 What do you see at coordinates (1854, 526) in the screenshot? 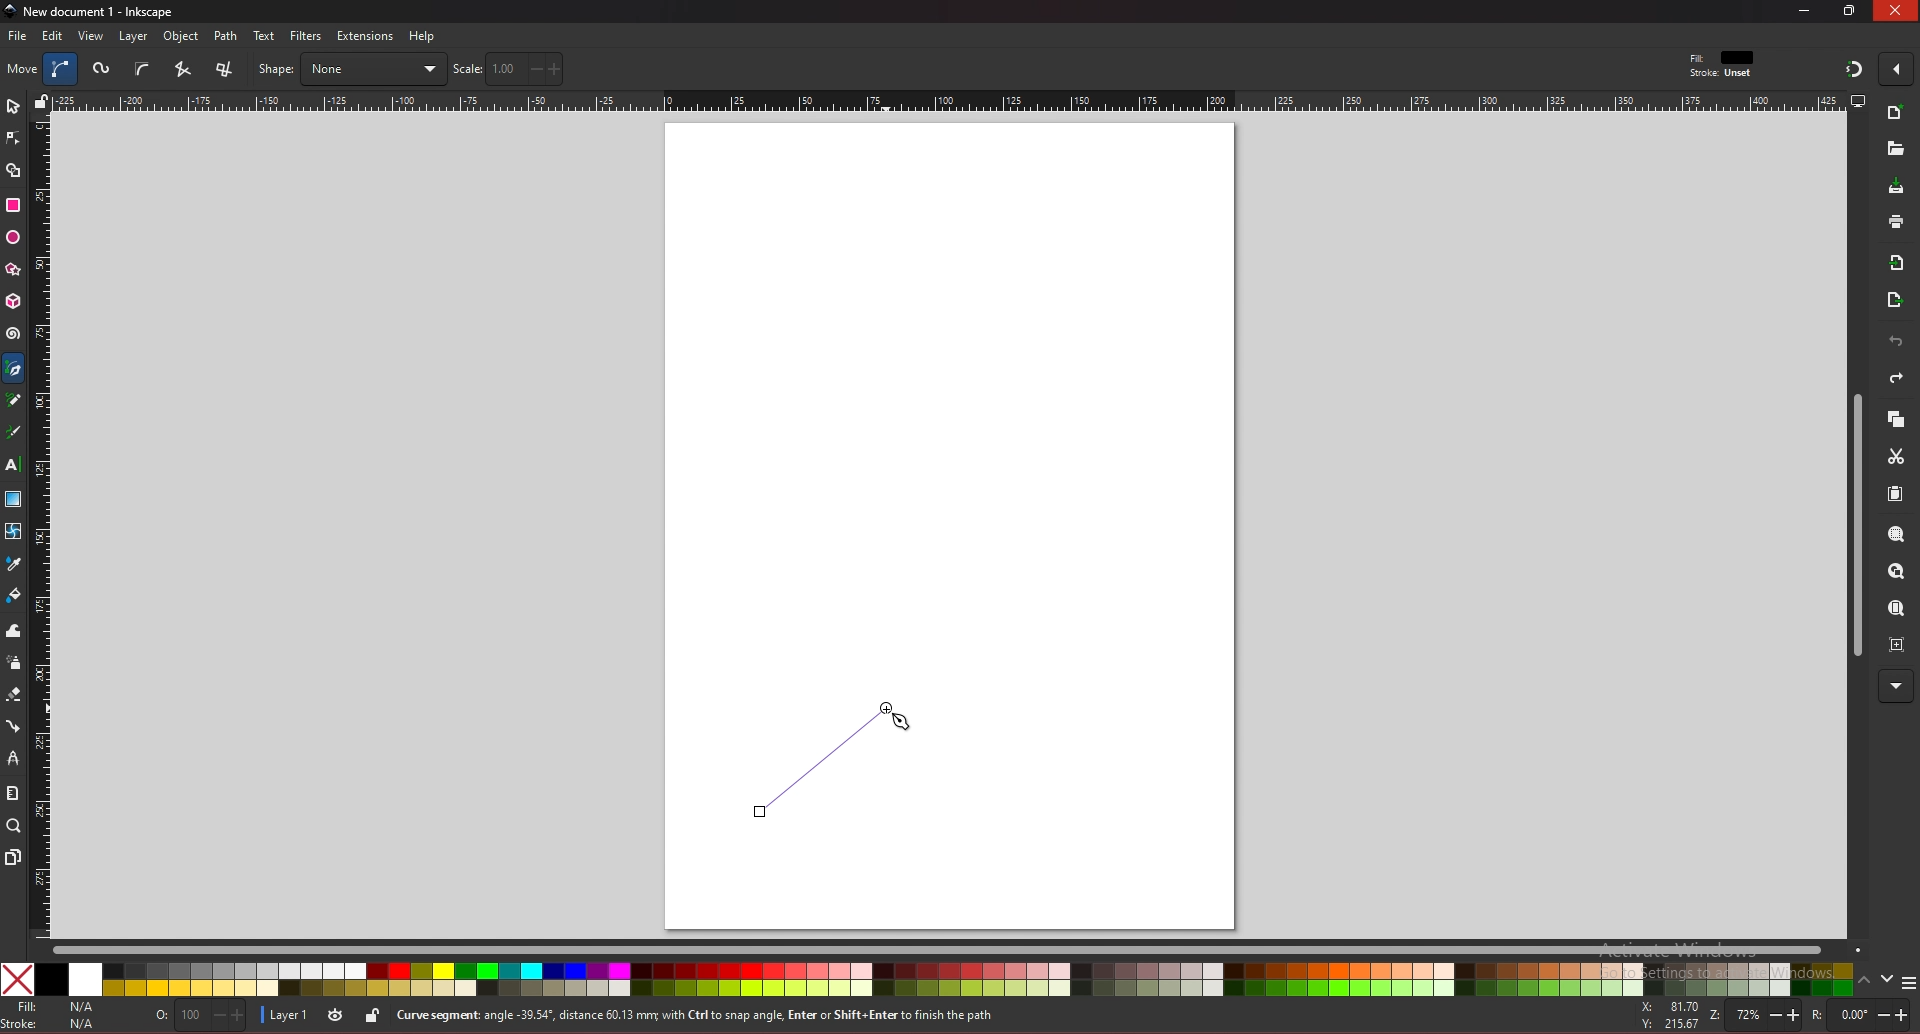
I see `scroll bar` at bounding box center [1854, 526].